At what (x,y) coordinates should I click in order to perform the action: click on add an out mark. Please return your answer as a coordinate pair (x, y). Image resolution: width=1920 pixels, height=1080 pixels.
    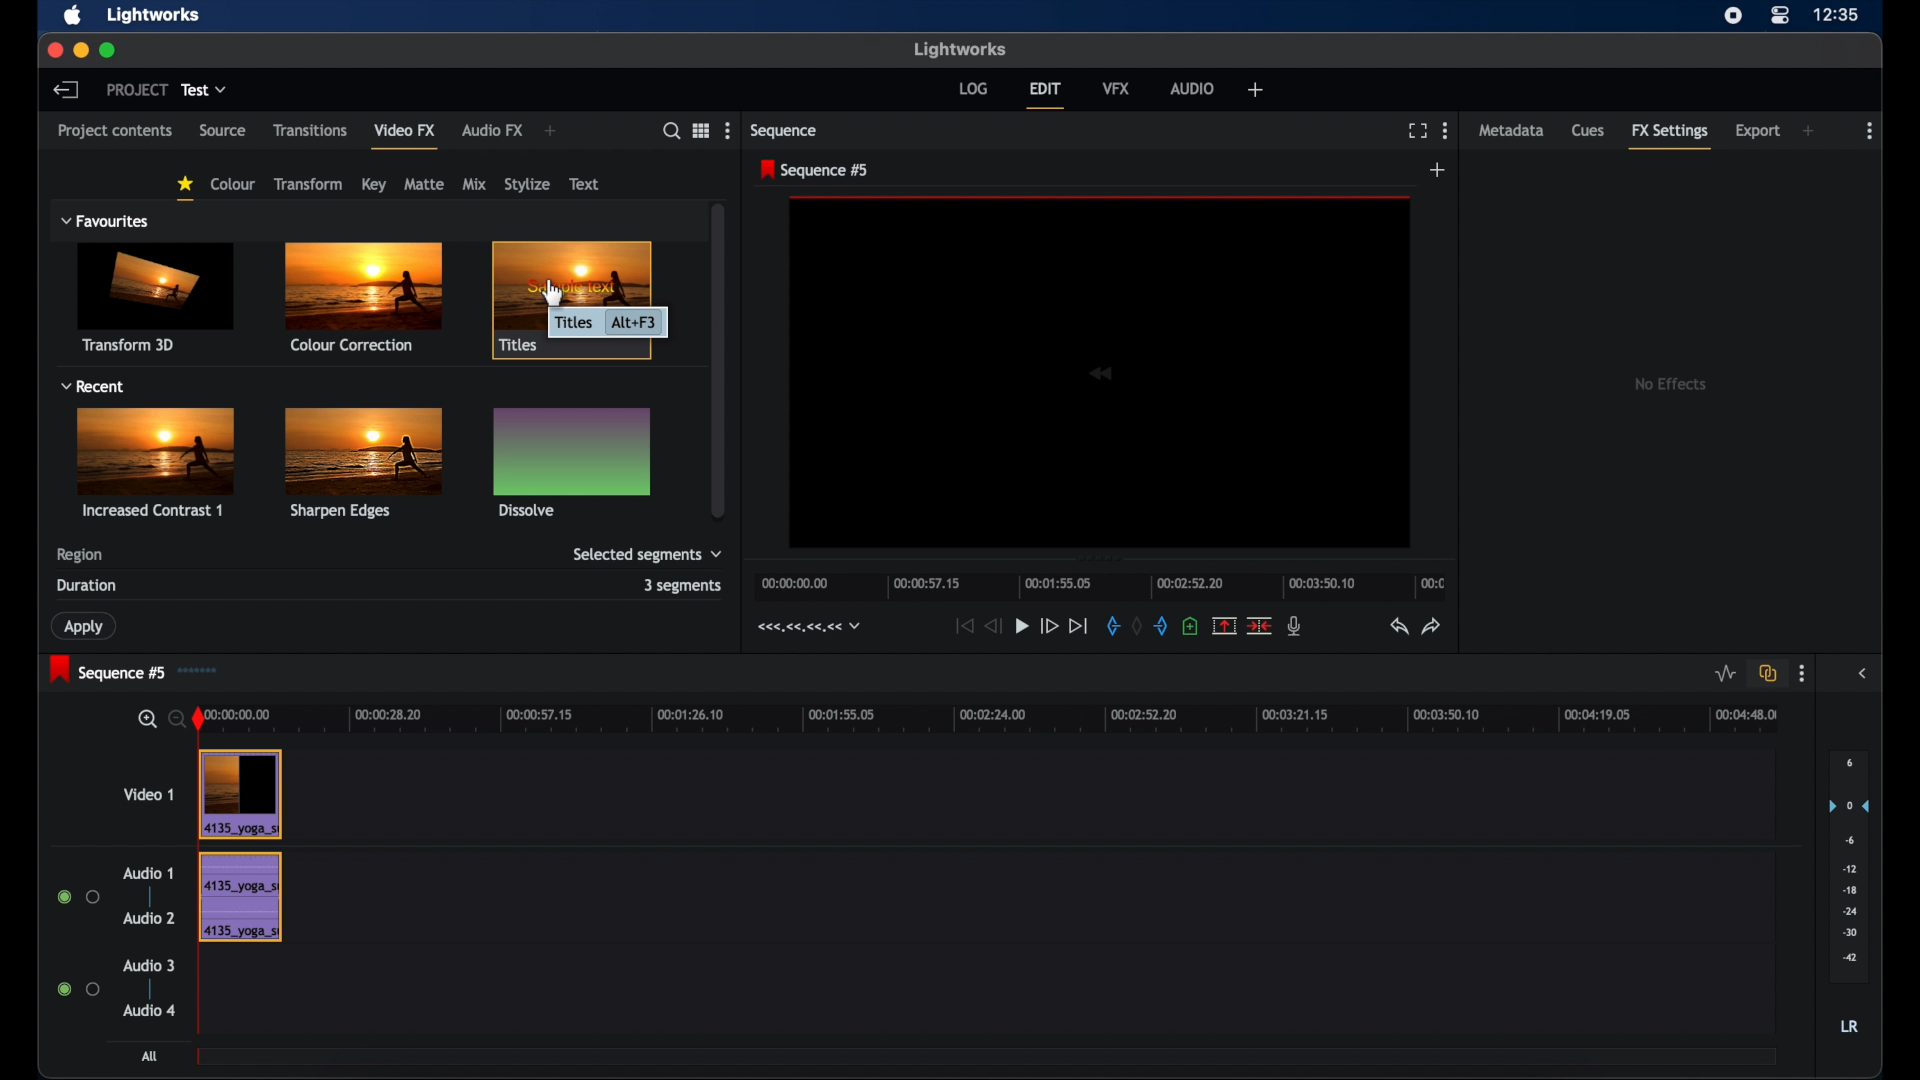
    Looking at the image, I should click on (1160, 627).